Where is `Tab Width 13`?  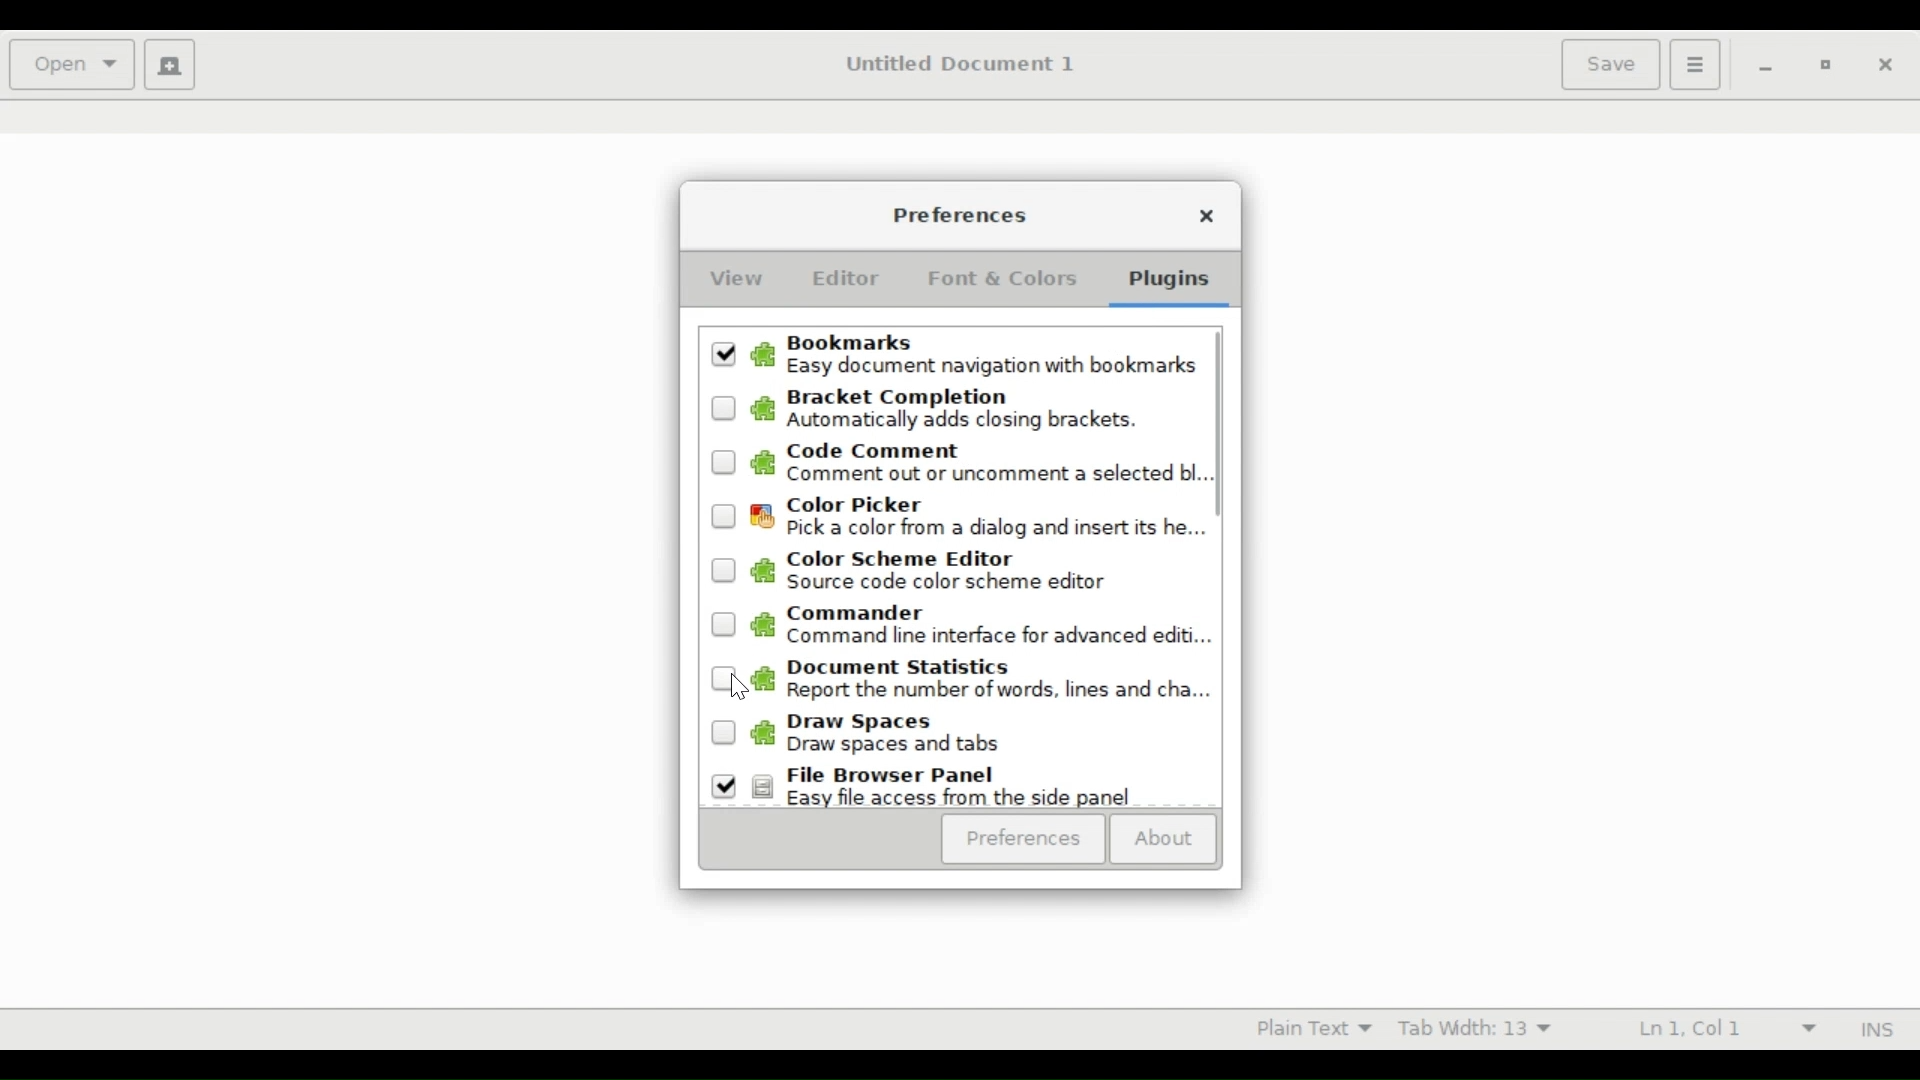
Tab Width 13 is located at coordinates (1484, 1027).